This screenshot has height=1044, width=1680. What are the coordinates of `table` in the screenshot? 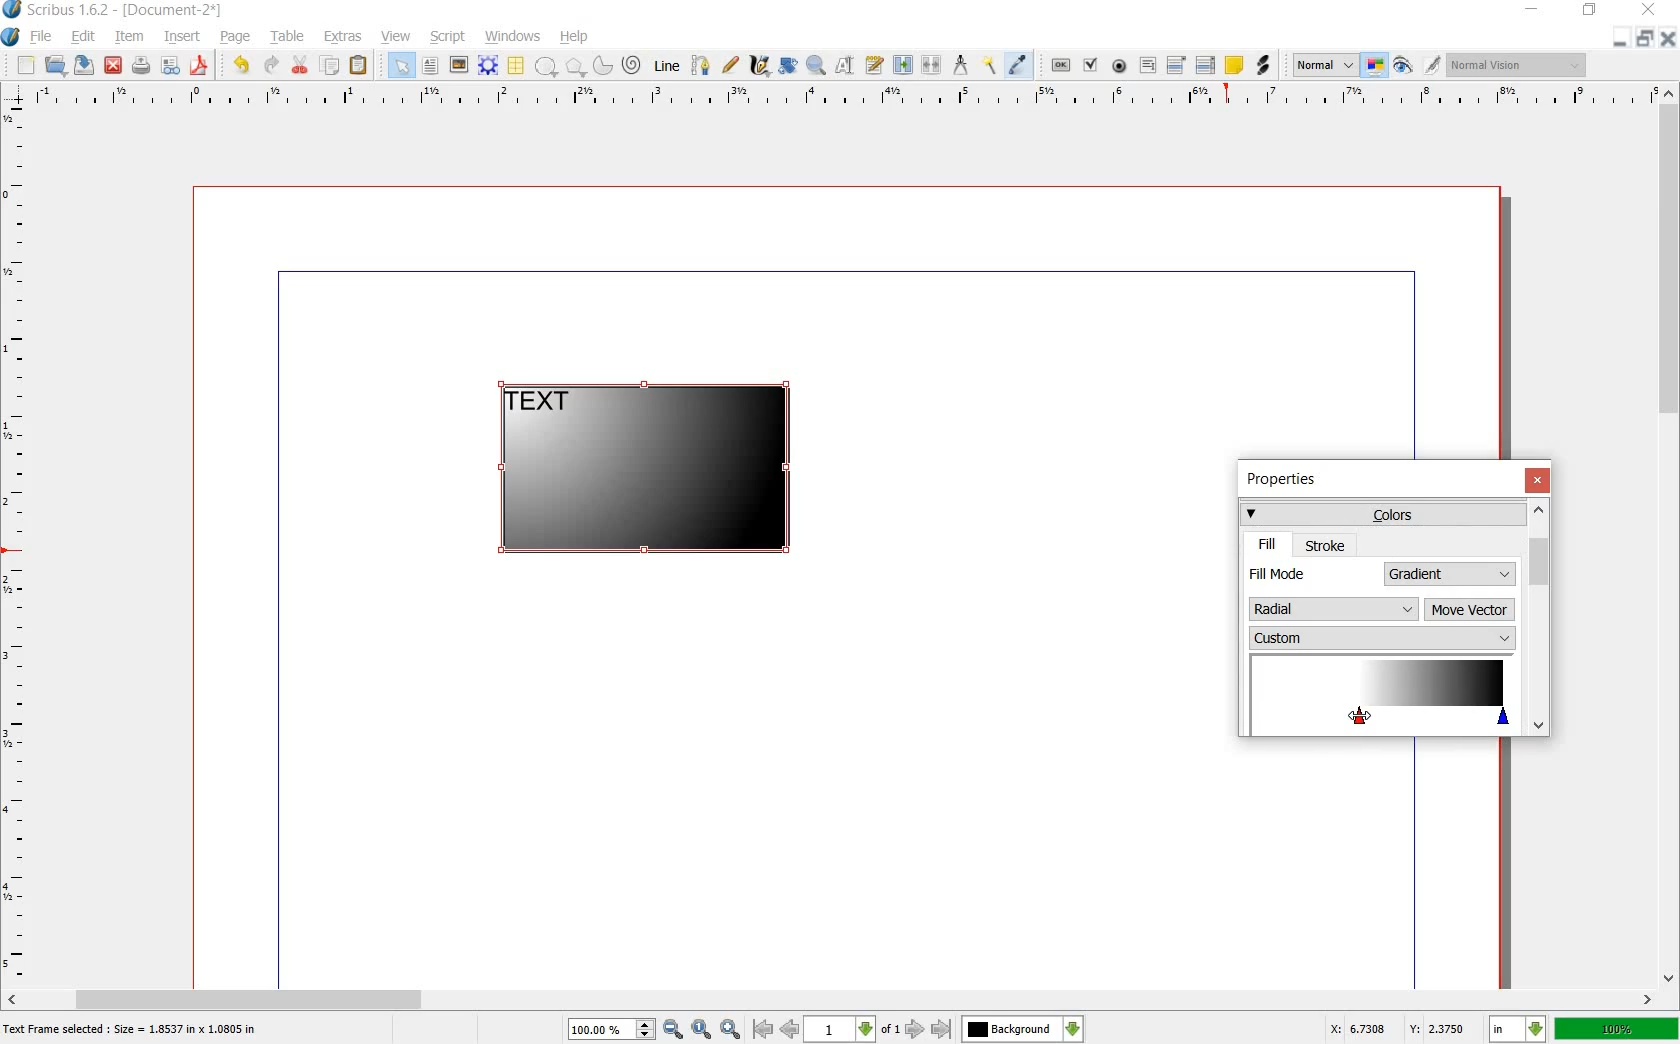 It's located at (517, 66).